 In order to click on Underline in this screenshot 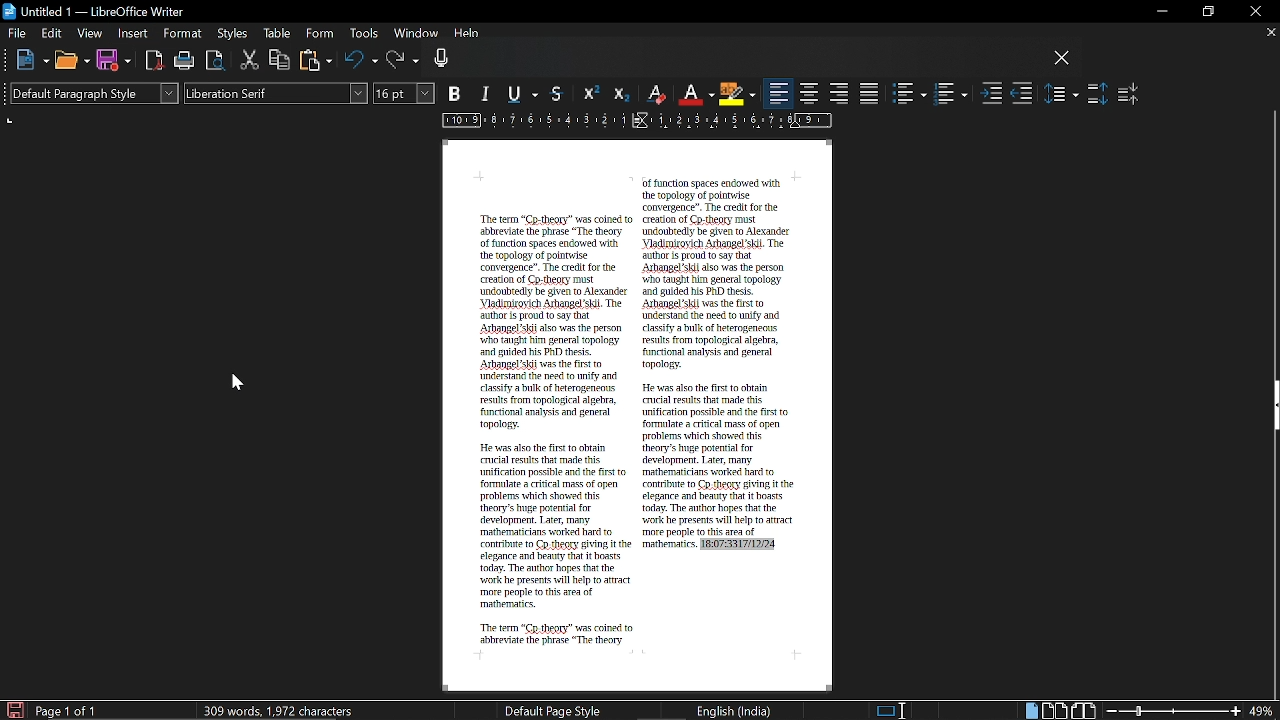, I will do `click(696, 94)`.